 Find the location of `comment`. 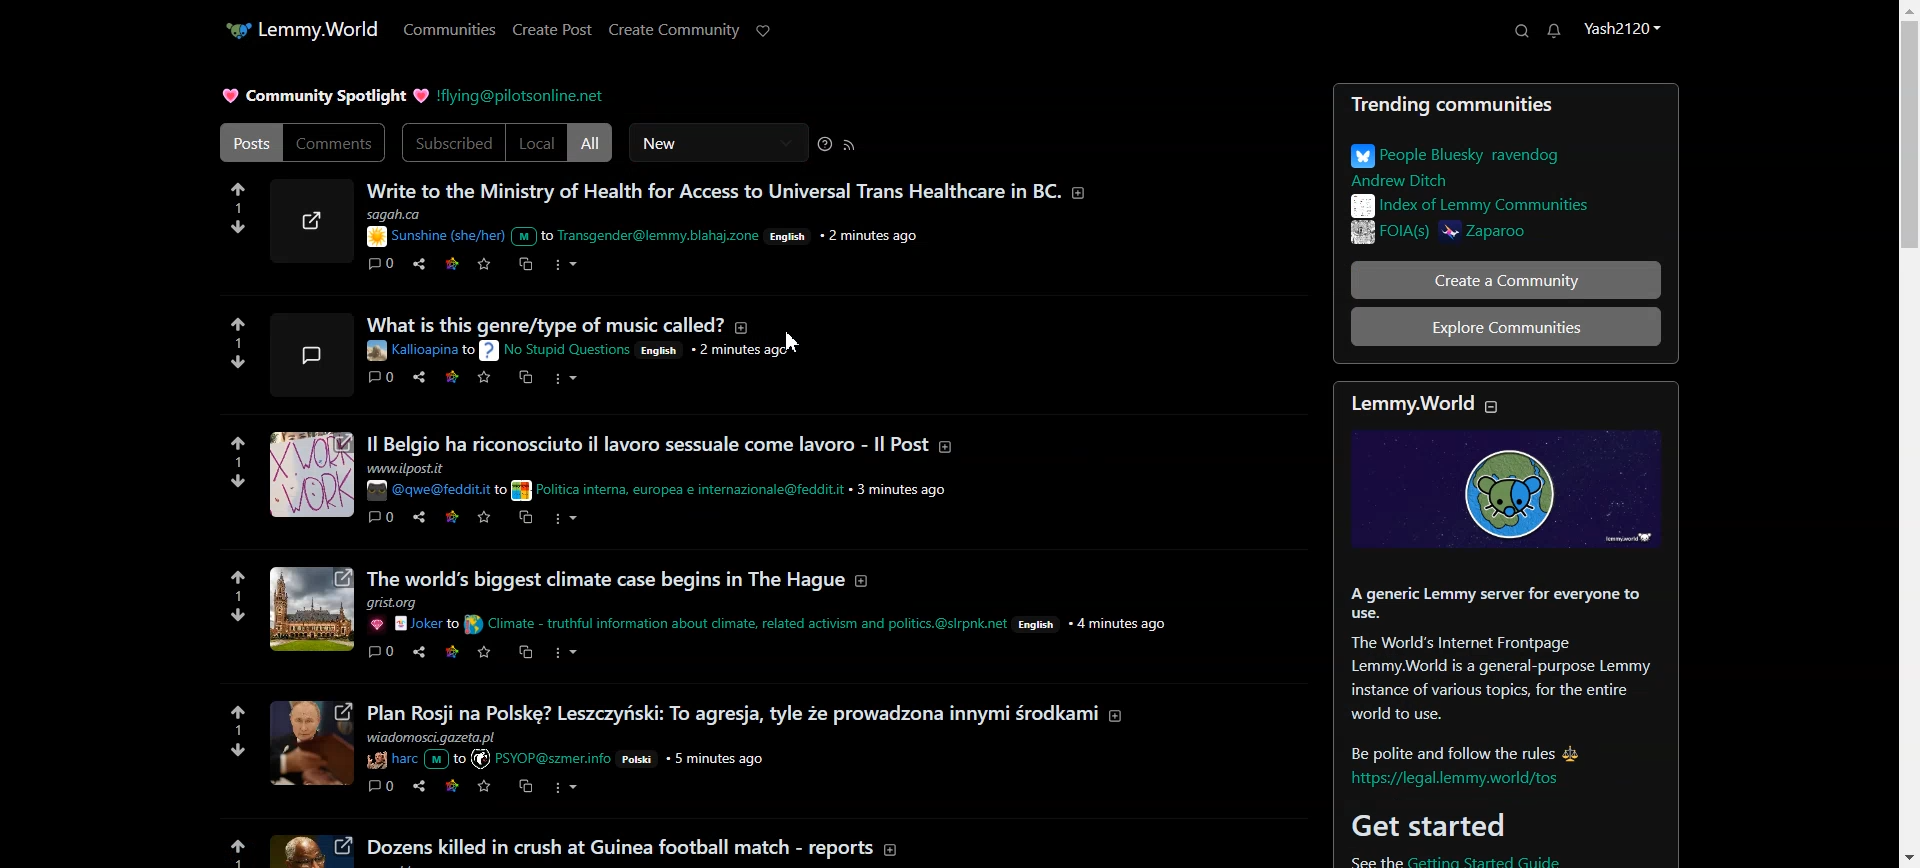

comment is located at coordinates (381, 519).